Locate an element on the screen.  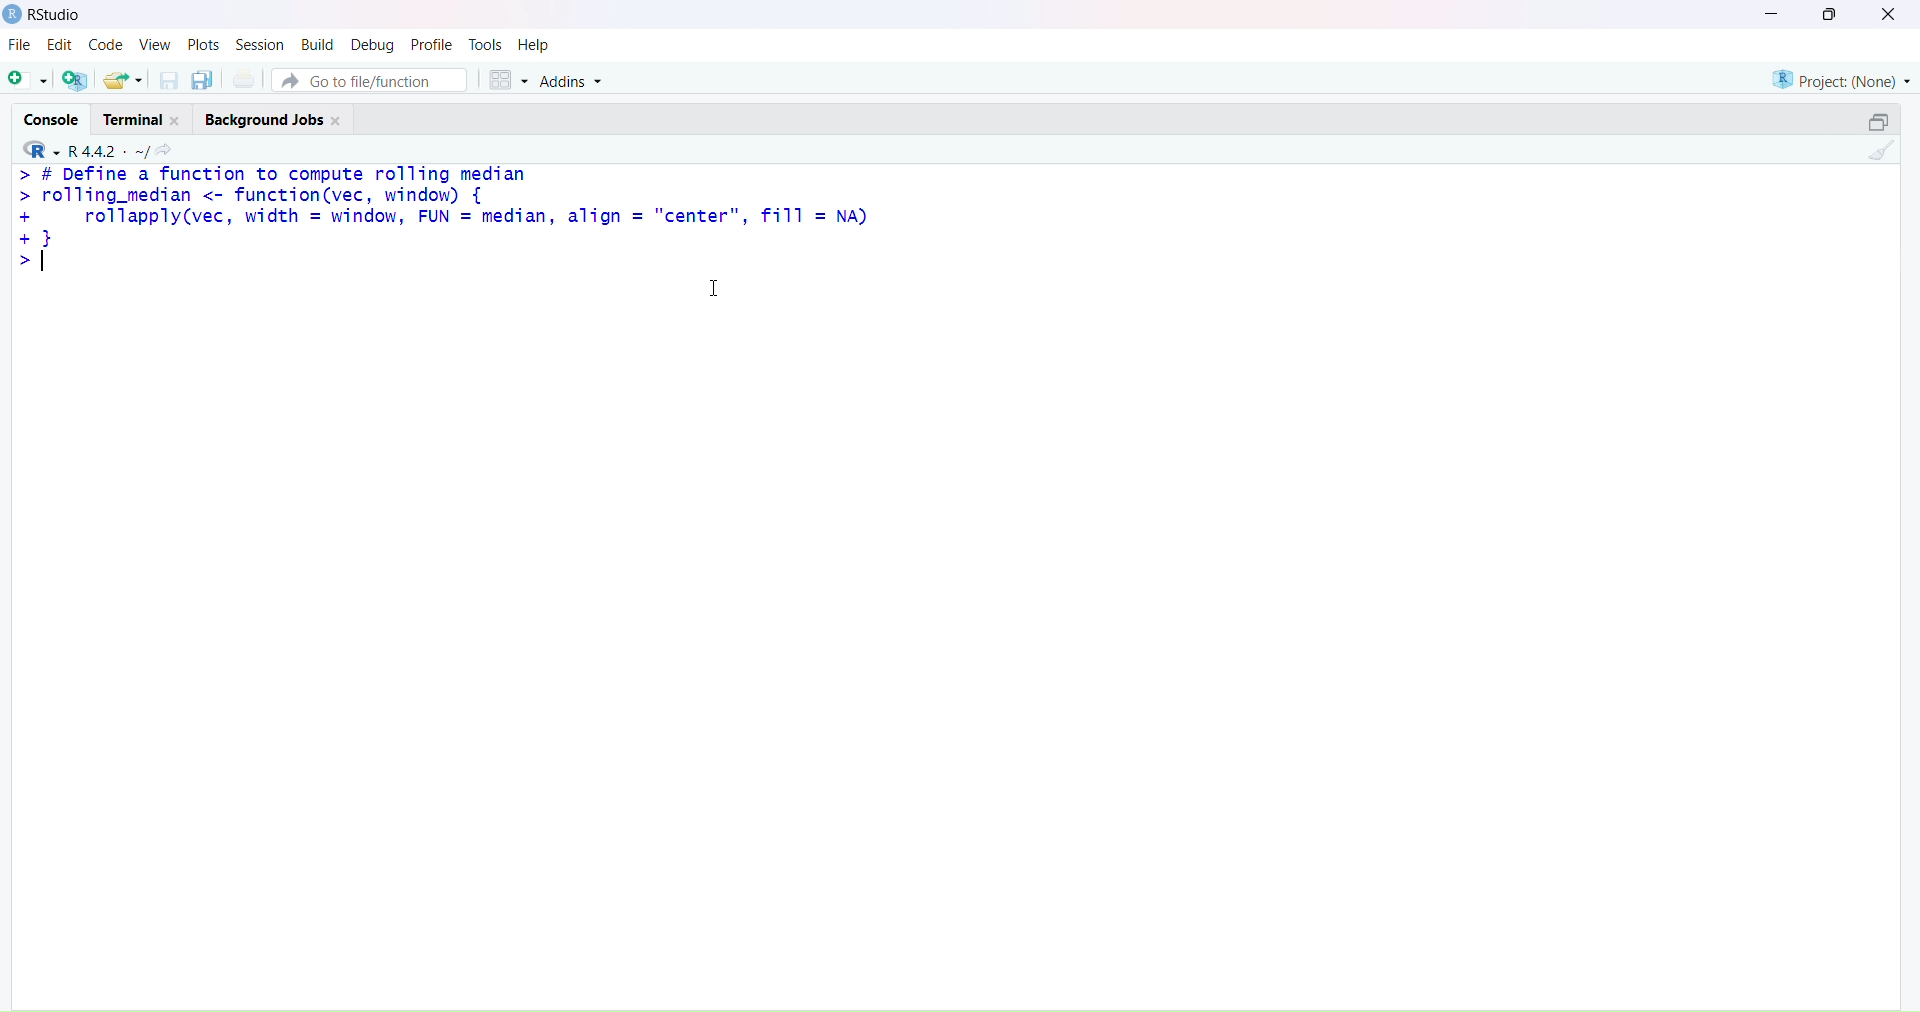
close is located at coordinates (174, 121).